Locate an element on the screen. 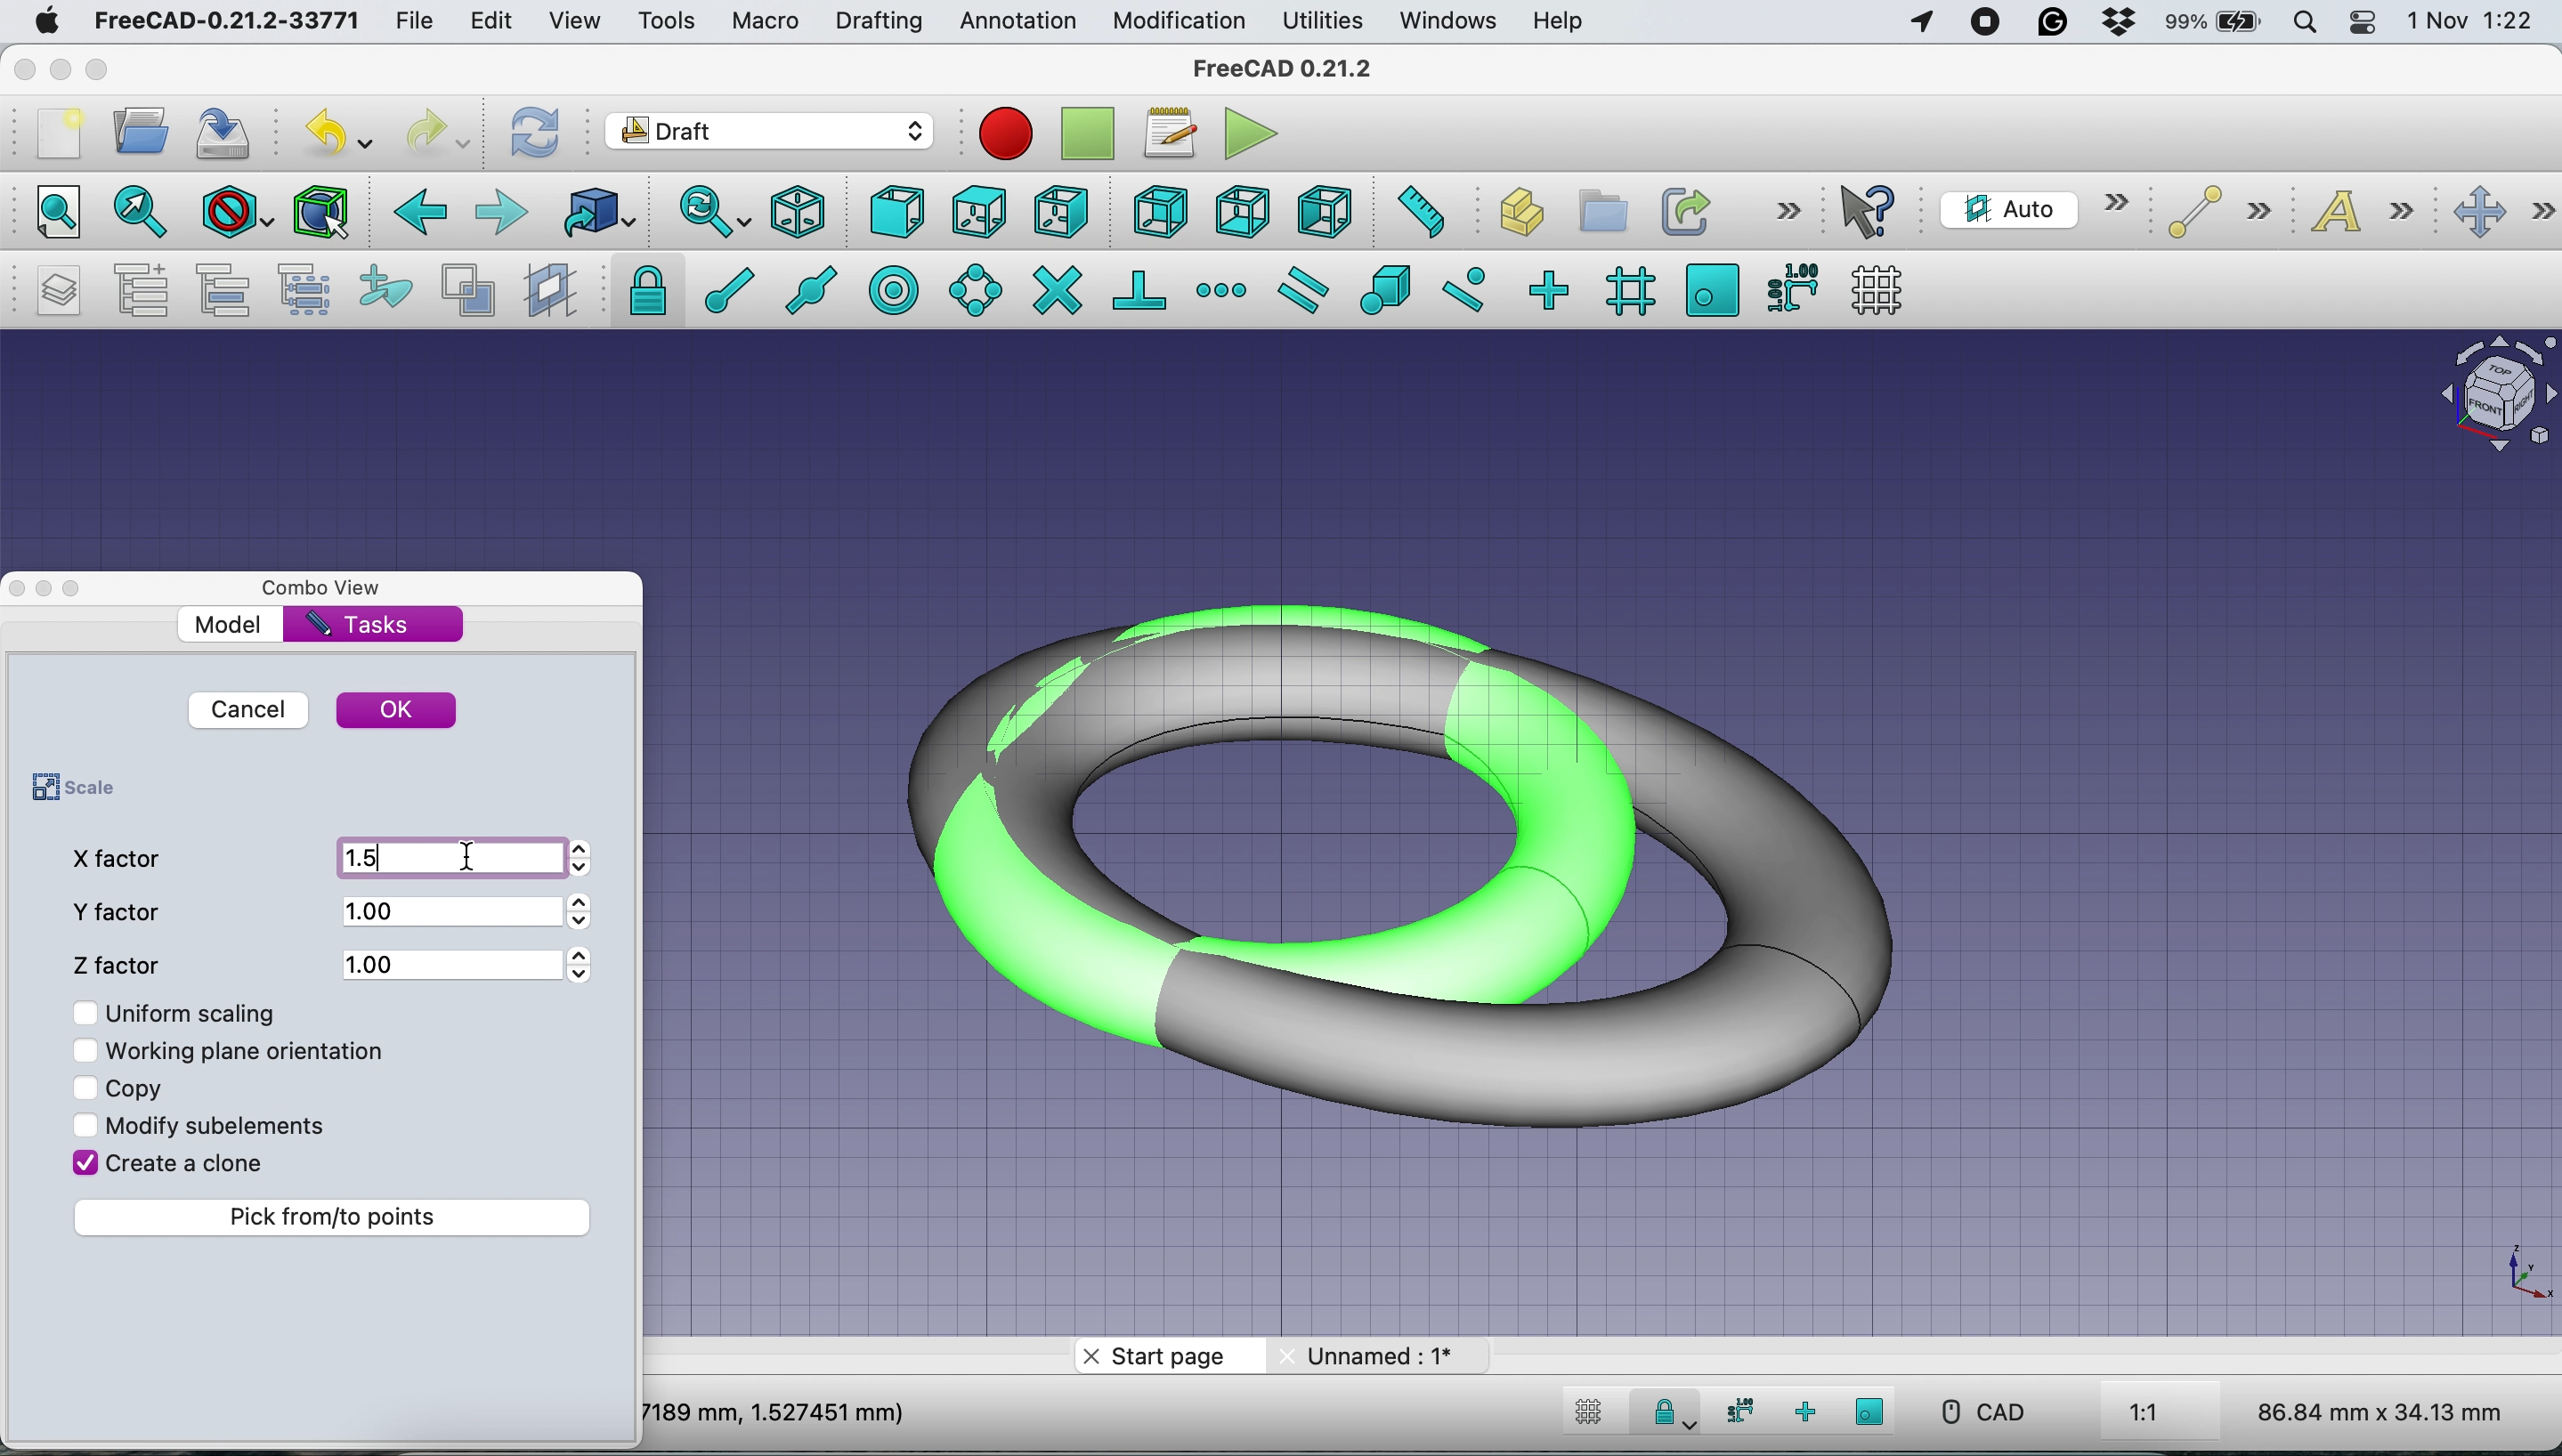 This screenshot has width=2562, height=1456. bottom is located at coordinates (1245, 210).